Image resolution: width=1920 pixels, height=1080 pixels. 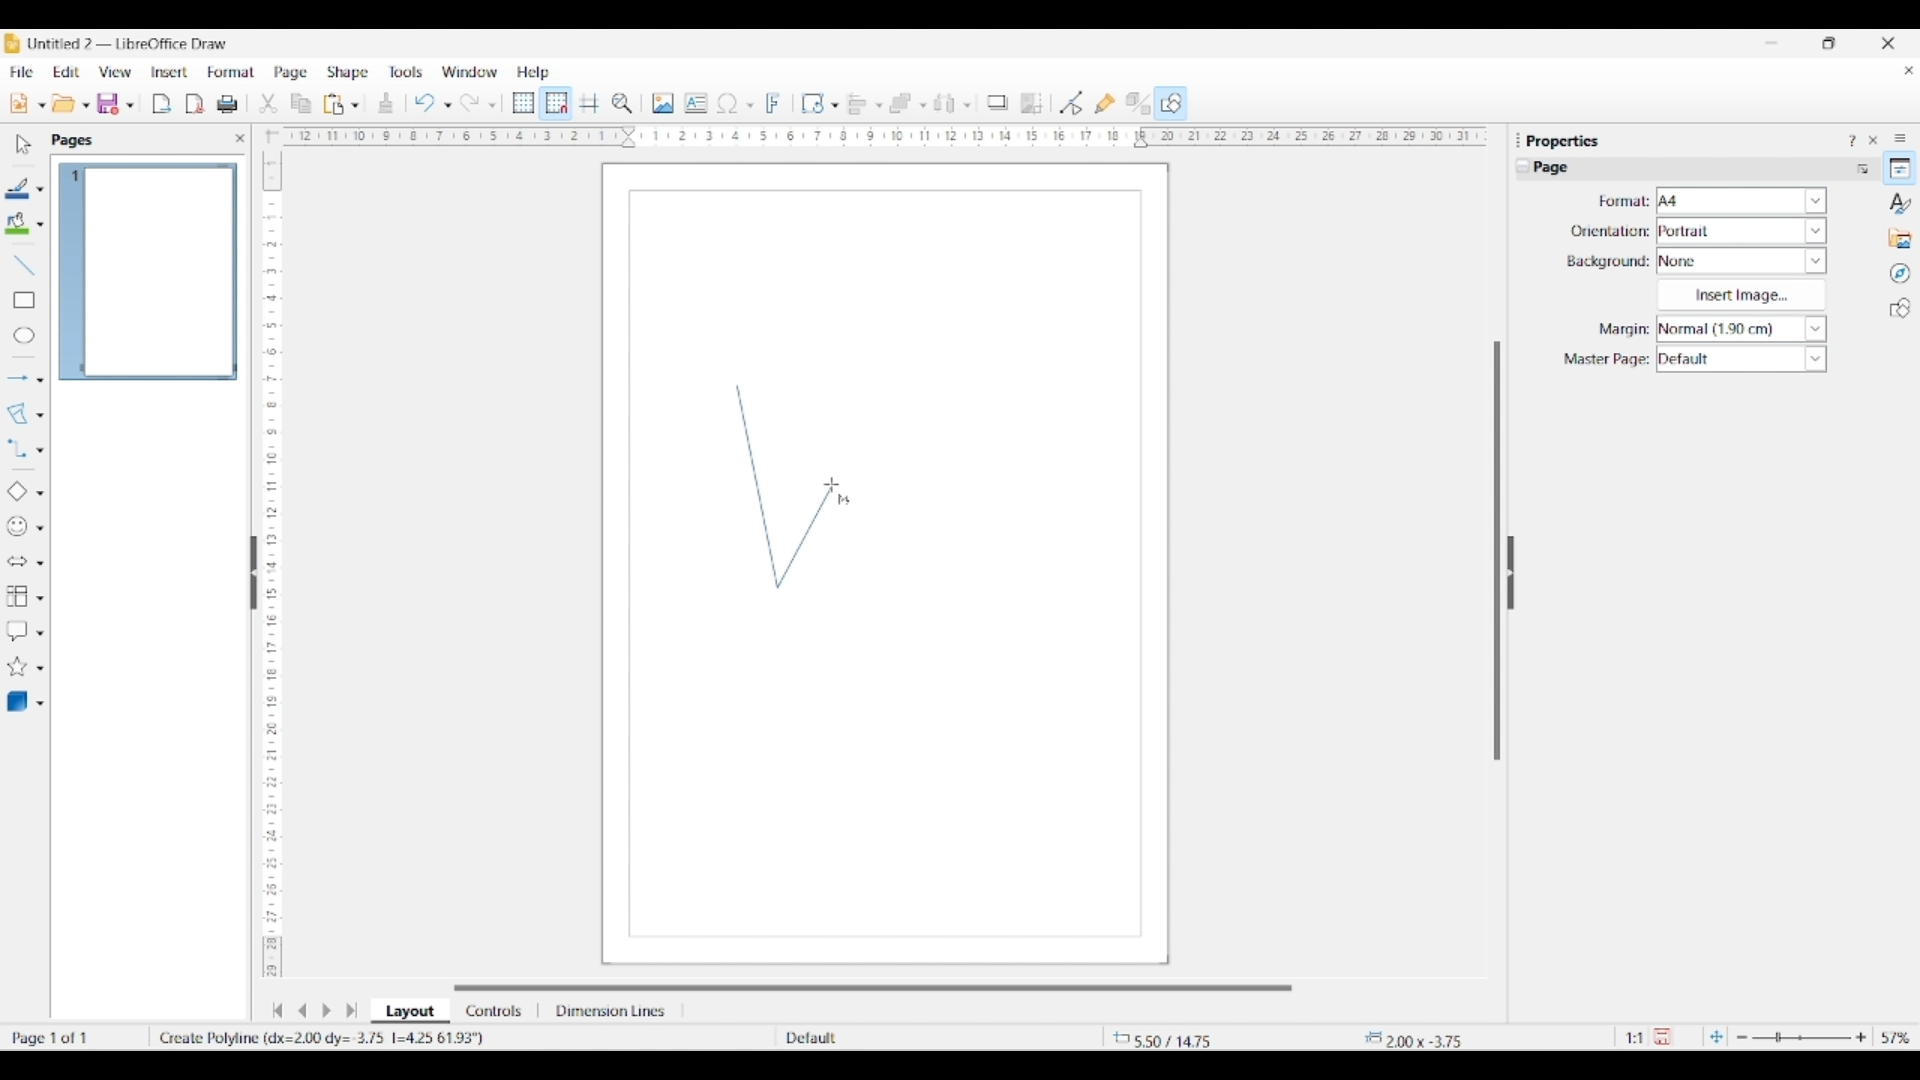 I want to click on Vertical ruler, so click(x=269, y=555).